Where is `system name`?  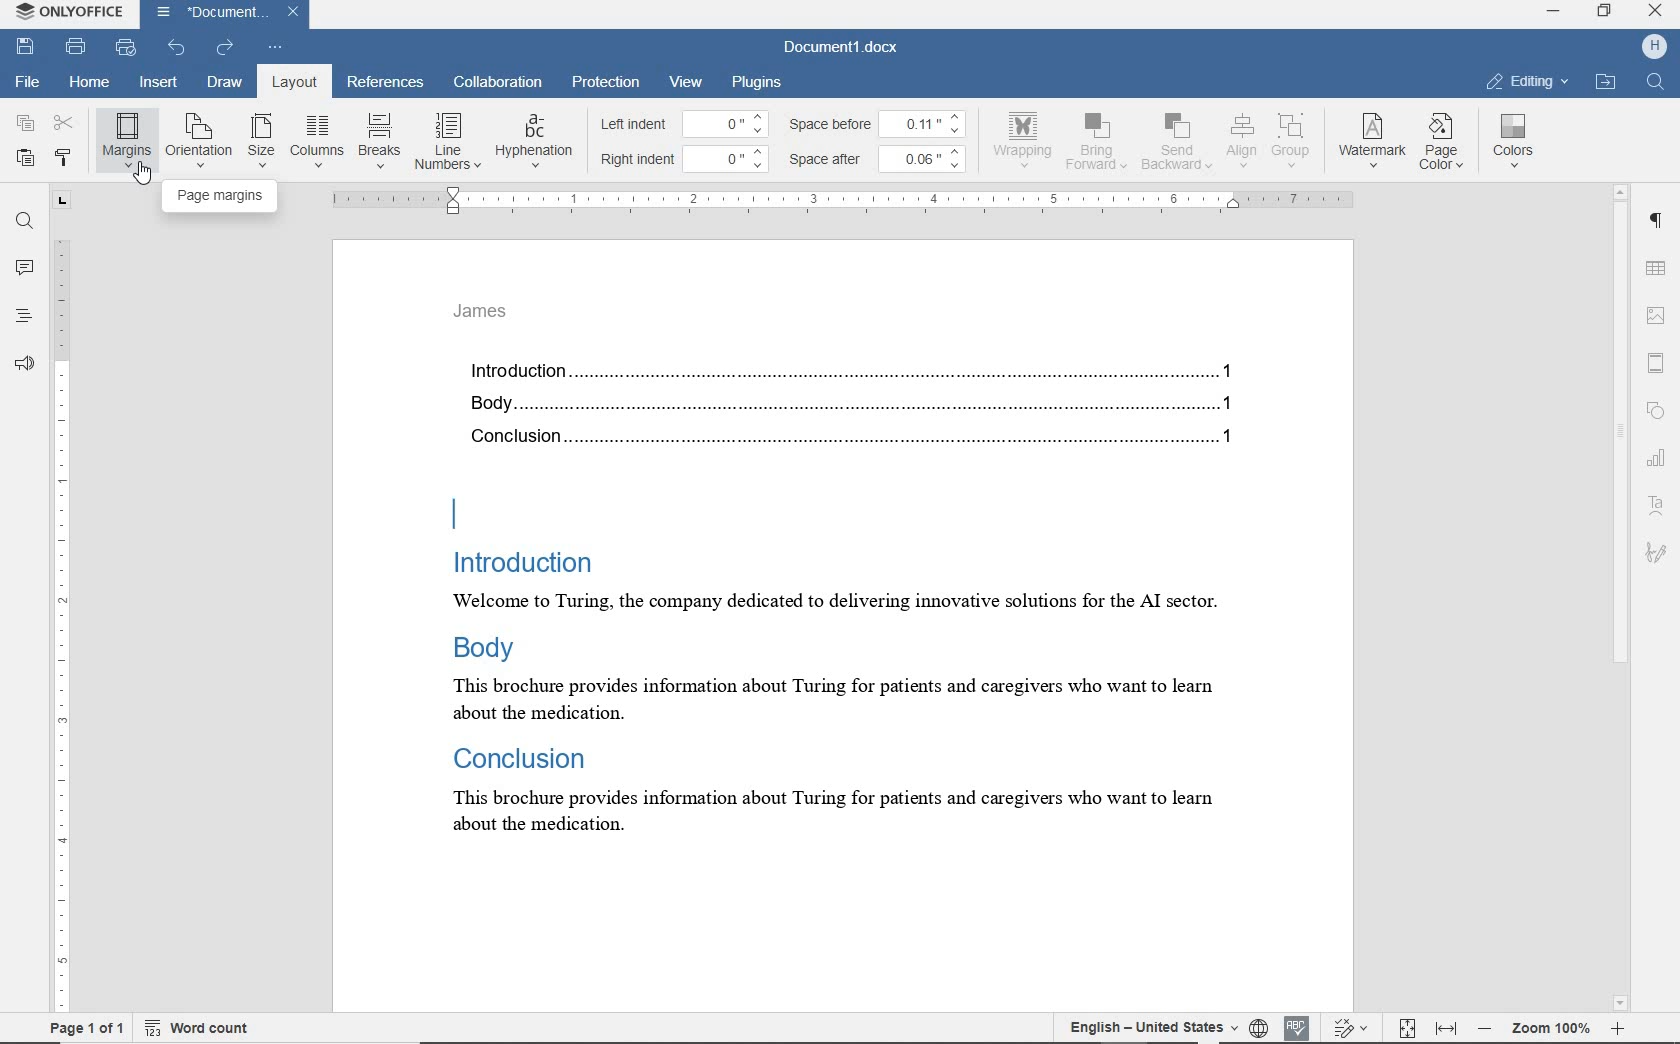 system name is located at coordinates (72, 14).